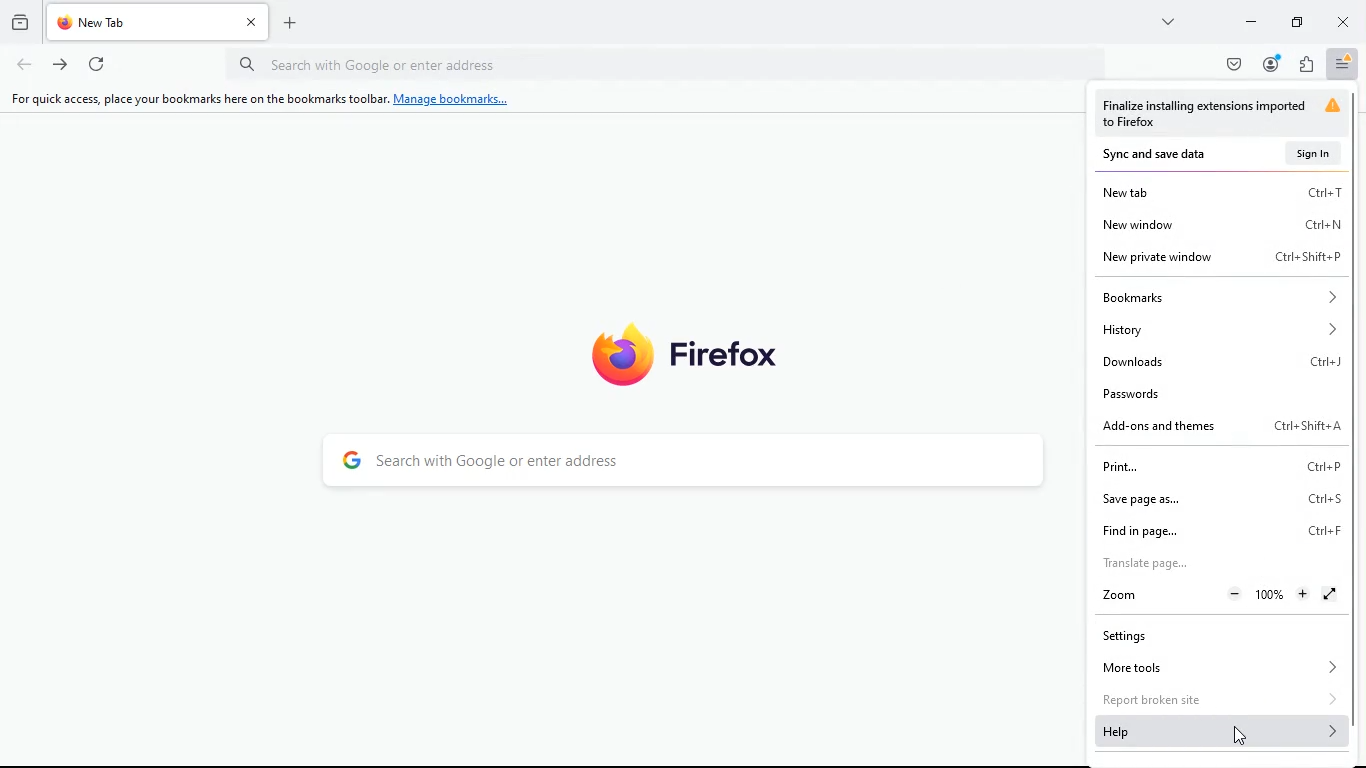 Image resolution: width=1366 pixels, height=768 pixels. Describe the element at coordinates (298, 28) in the screenshot. I see `new tab` at that location.